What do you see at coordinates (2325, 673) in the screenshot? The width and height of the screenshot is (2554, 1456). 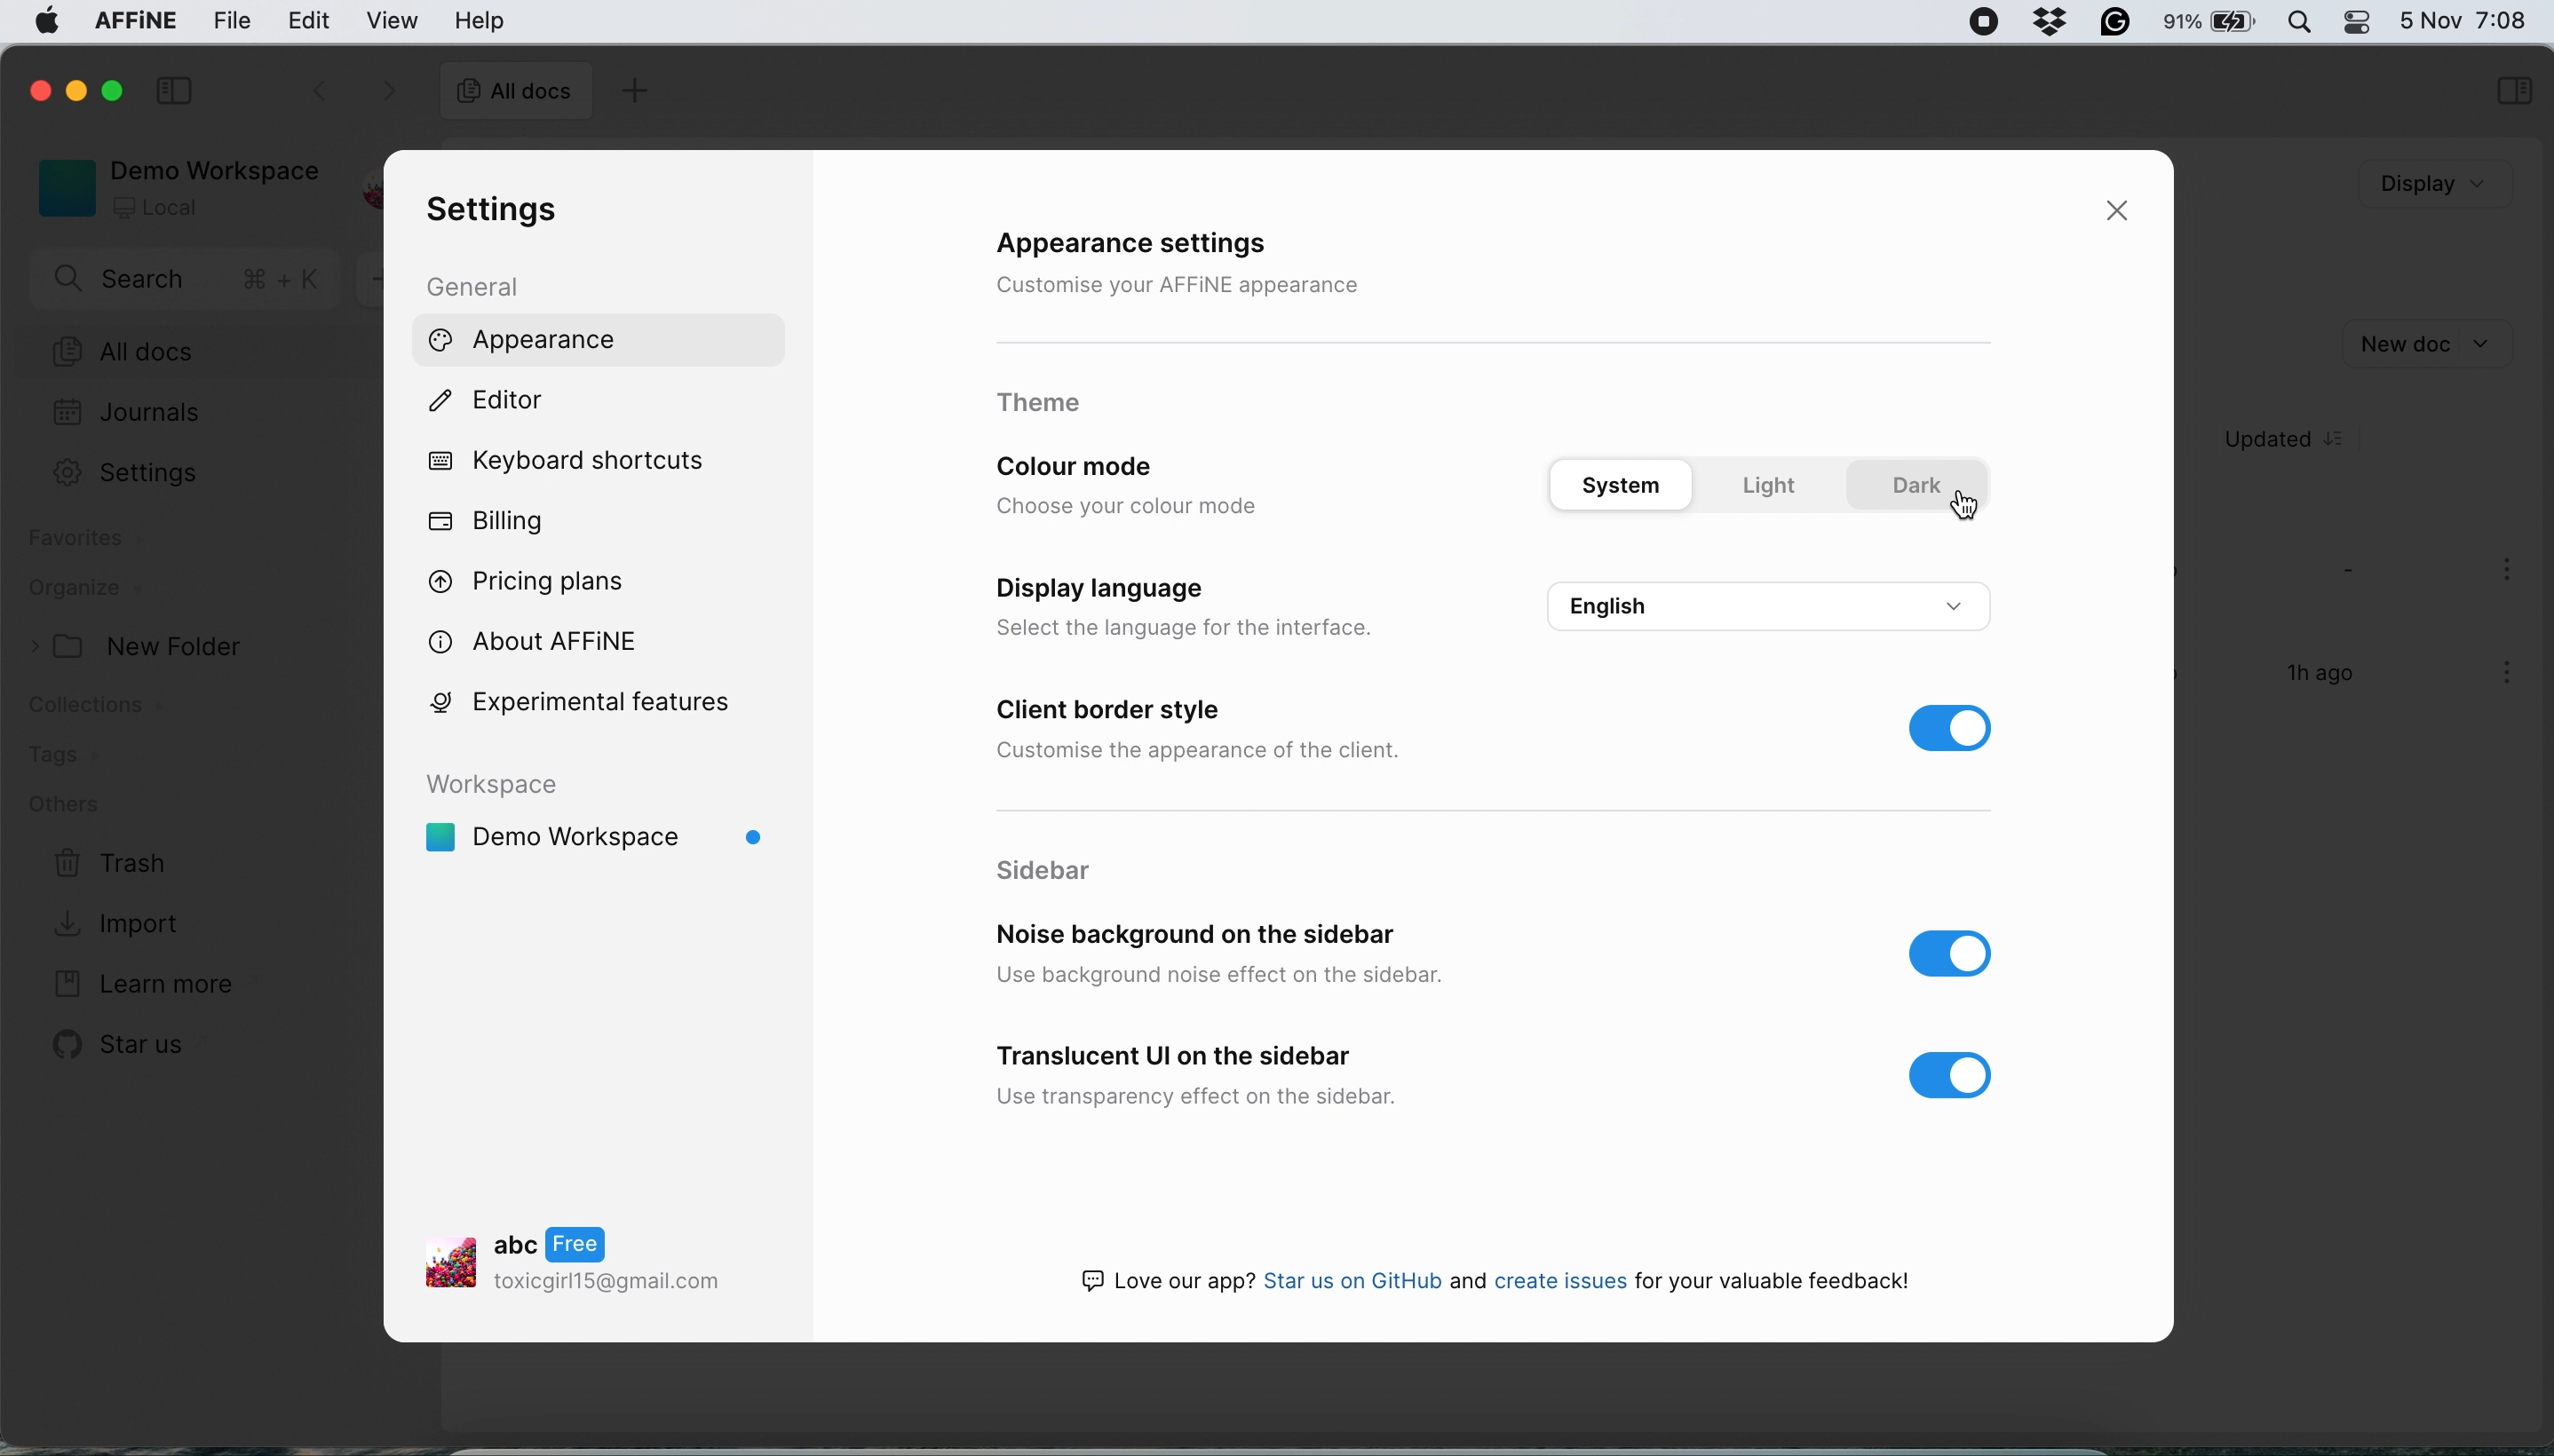 I see `1h ago` at bounding box center [2325, 673].